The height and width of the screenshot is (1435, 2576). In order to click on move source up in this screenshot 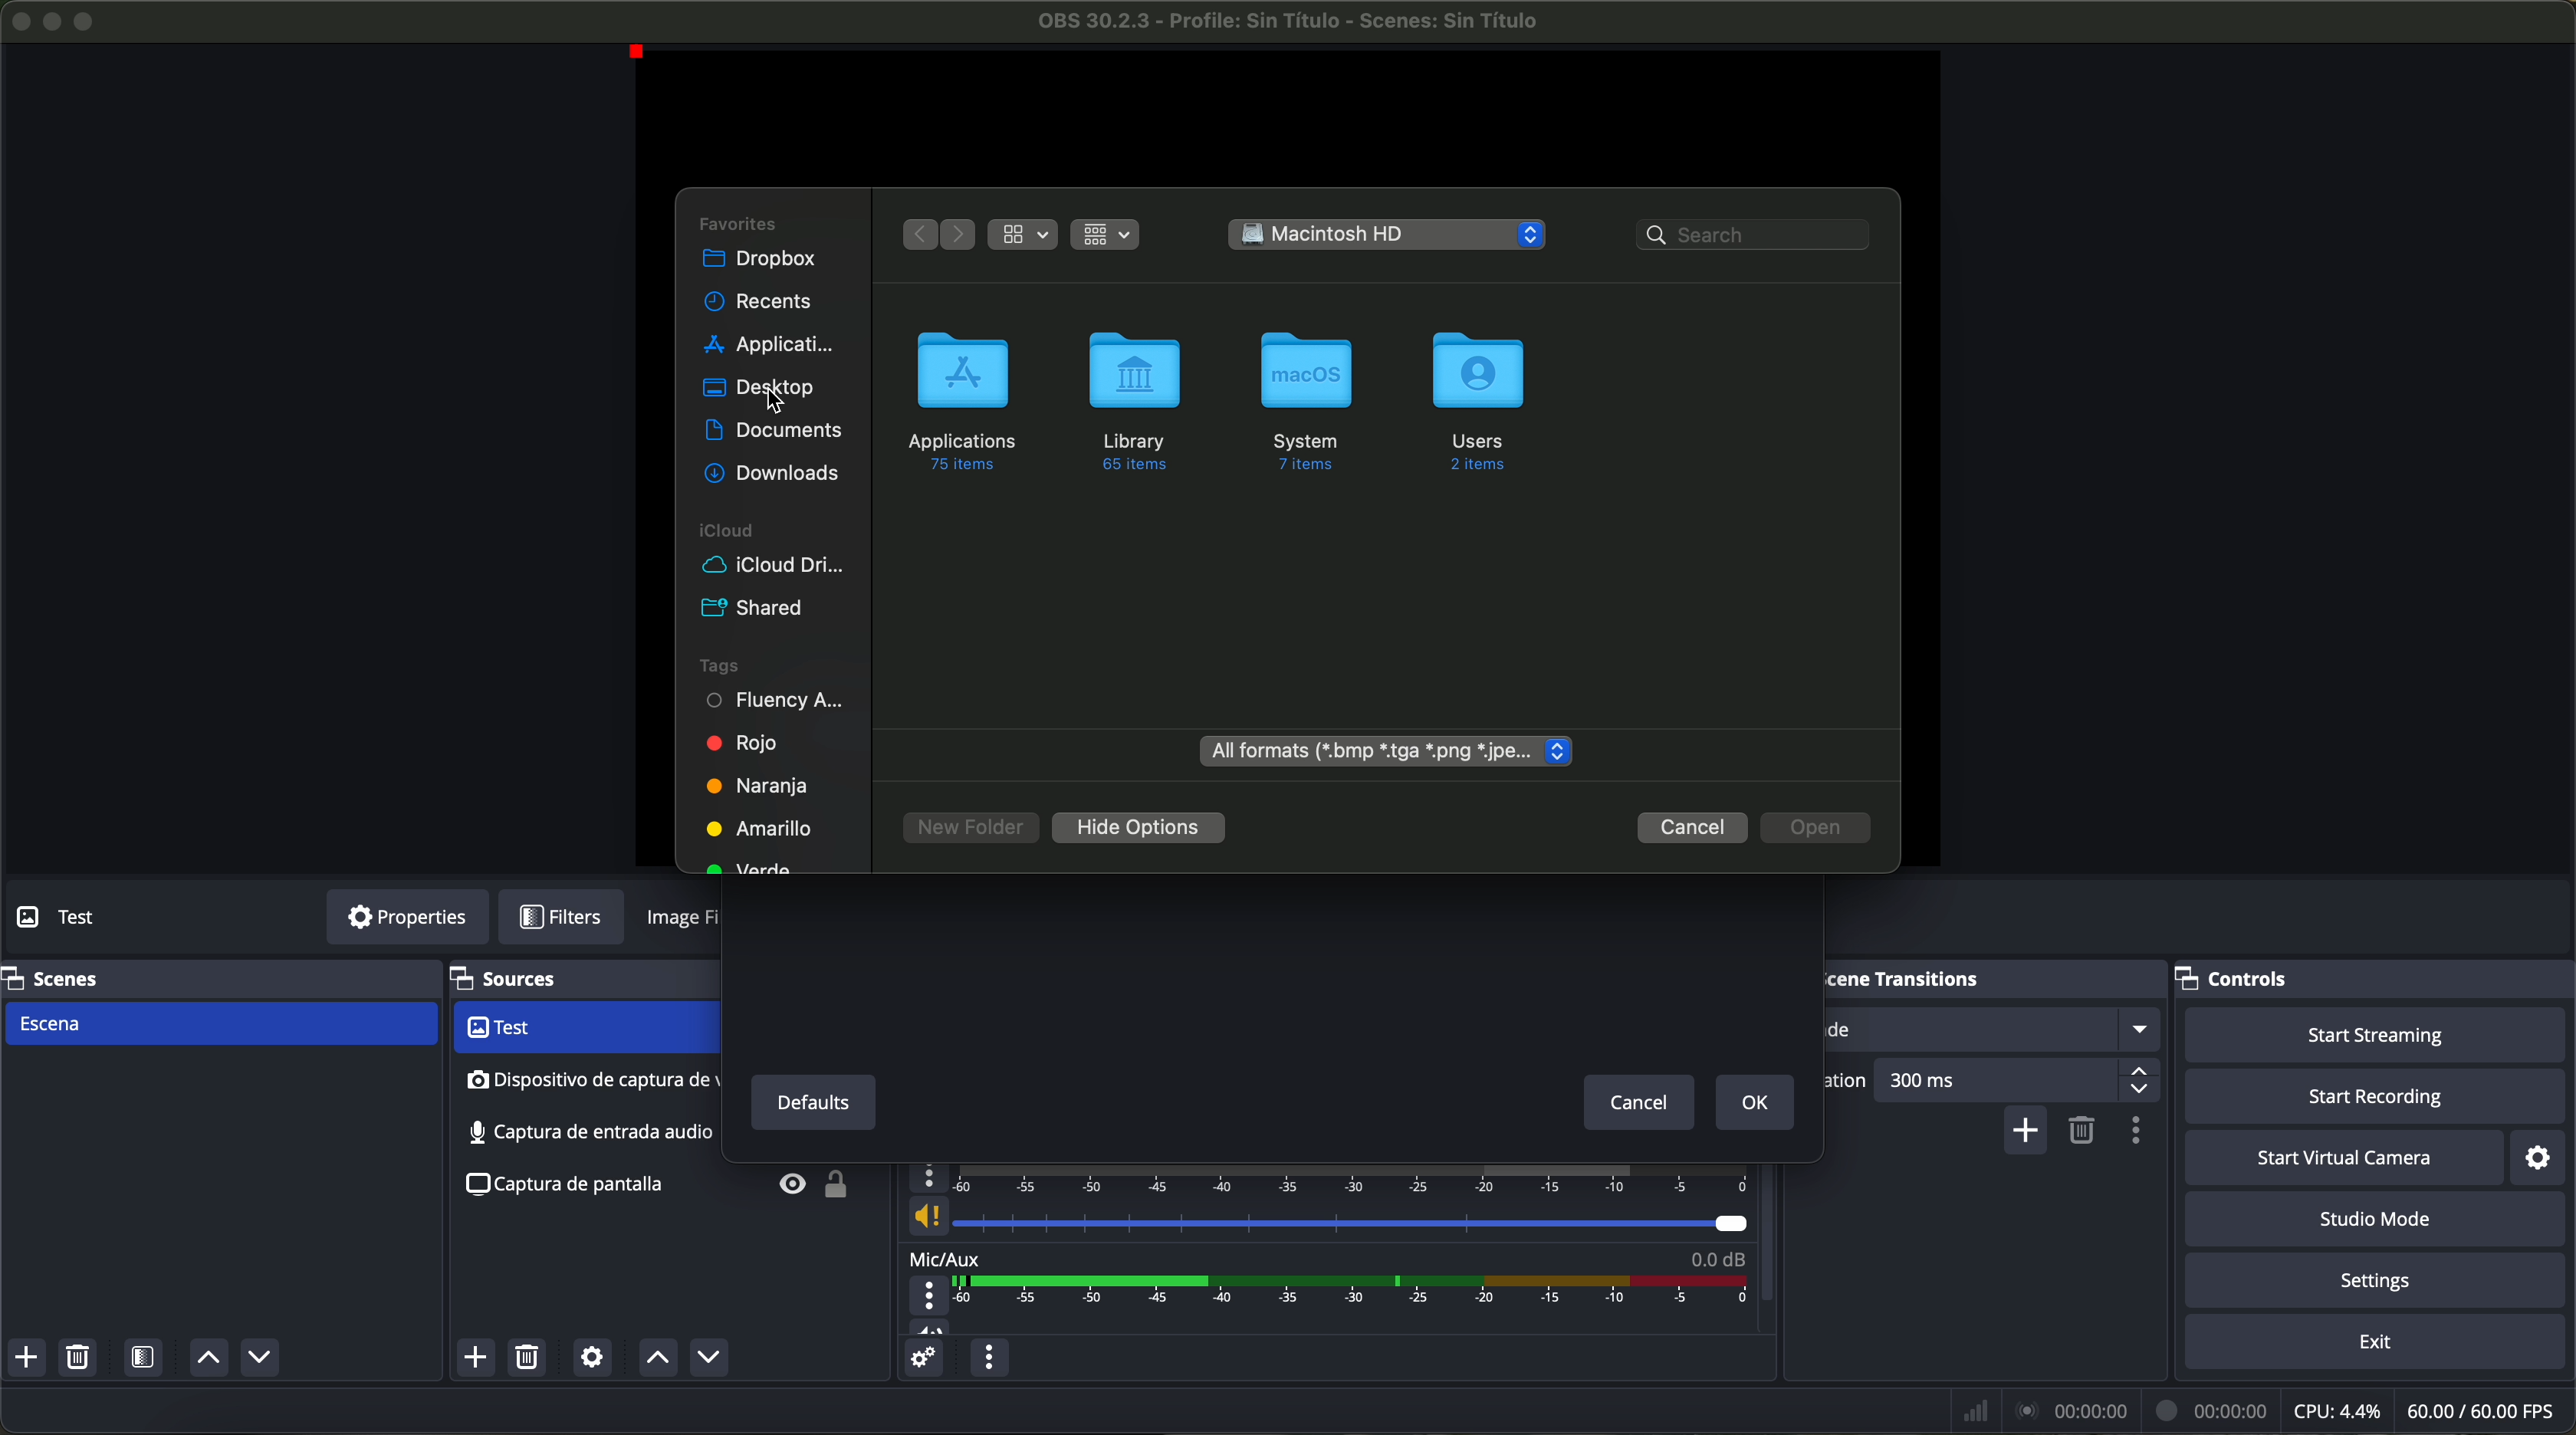, I will do `click(657, 1358)`.